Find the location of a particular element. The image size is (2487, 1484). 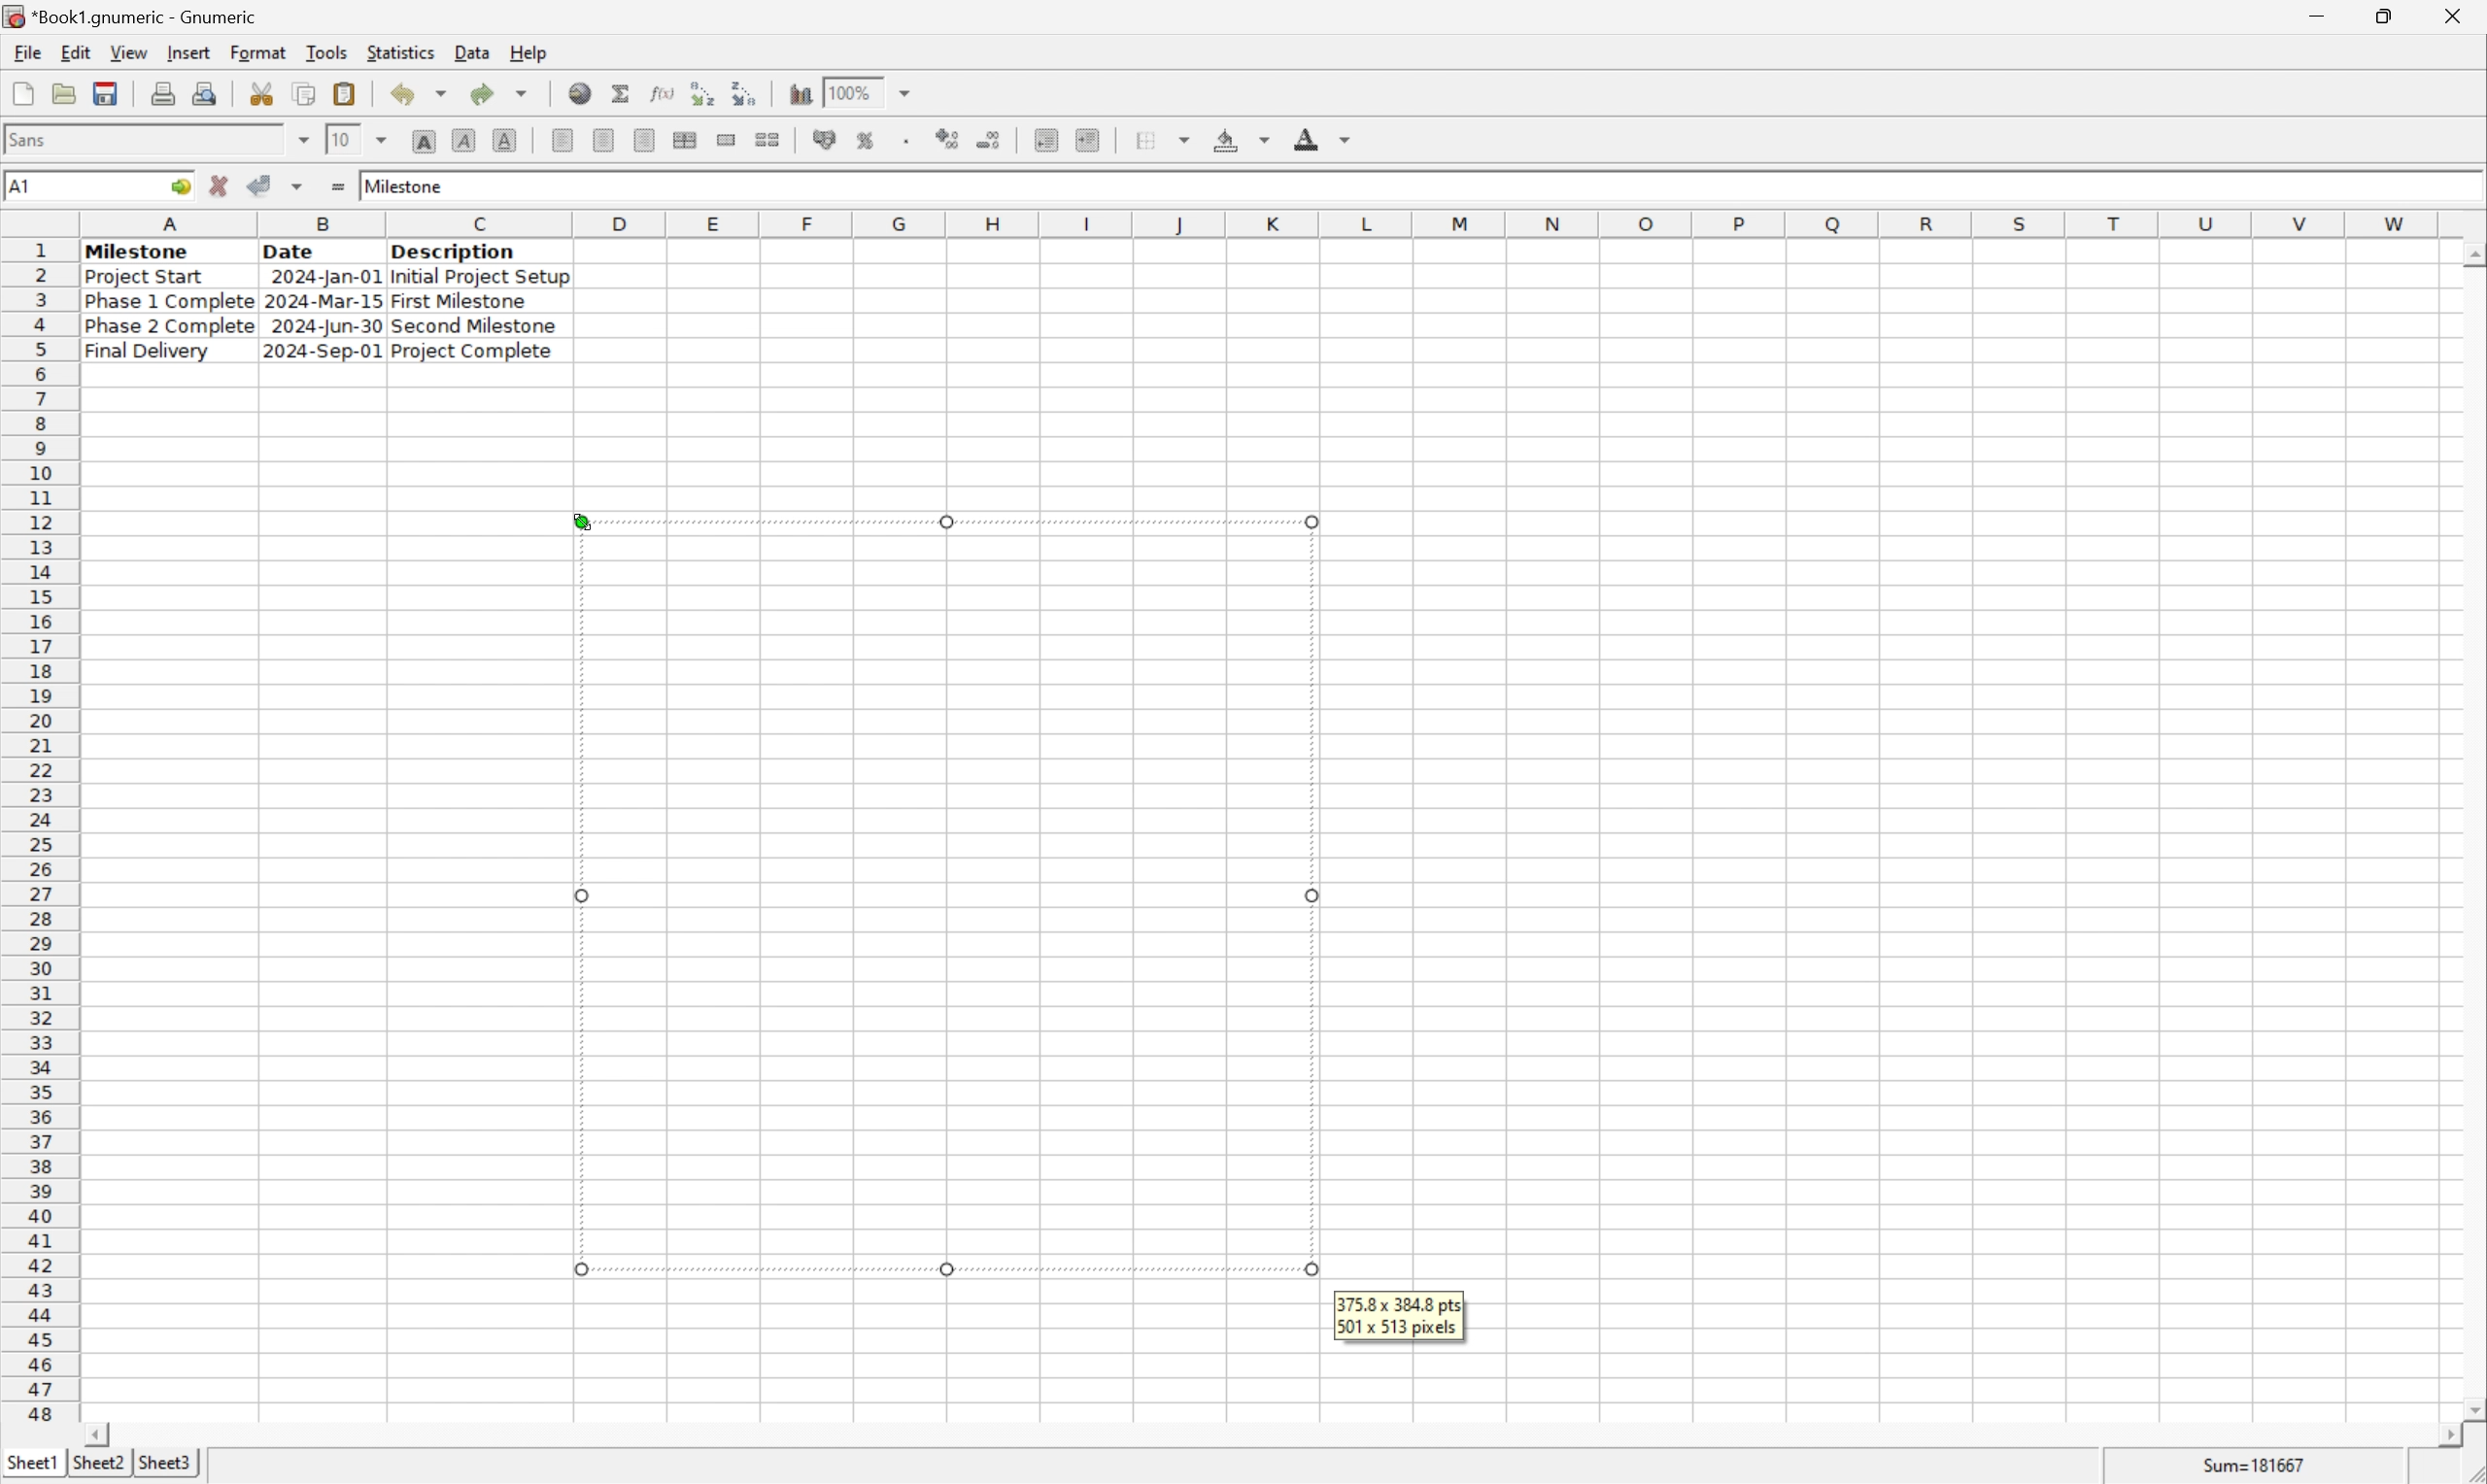

scroll bar is located at coordinates (2471, 830).